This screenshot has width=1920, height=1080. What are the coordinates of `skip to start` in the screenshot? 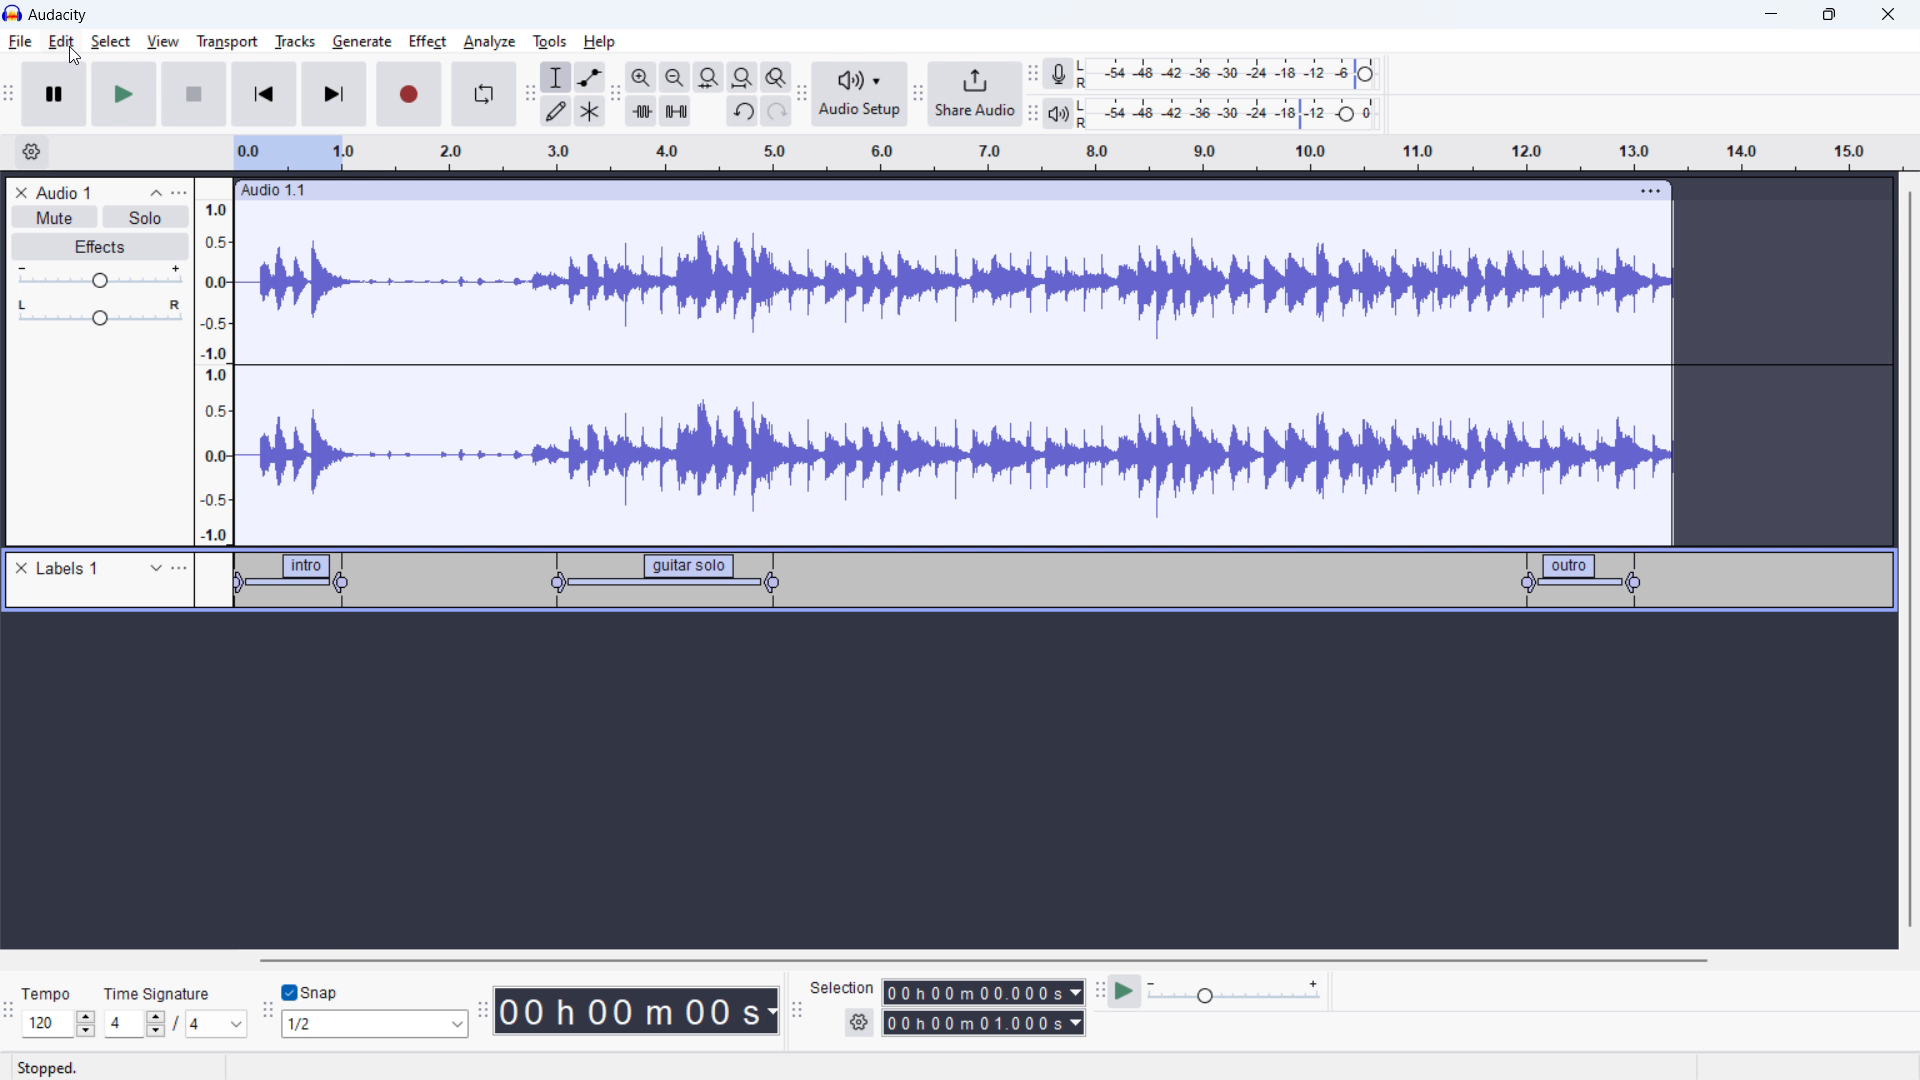 It's located at (264, 93).